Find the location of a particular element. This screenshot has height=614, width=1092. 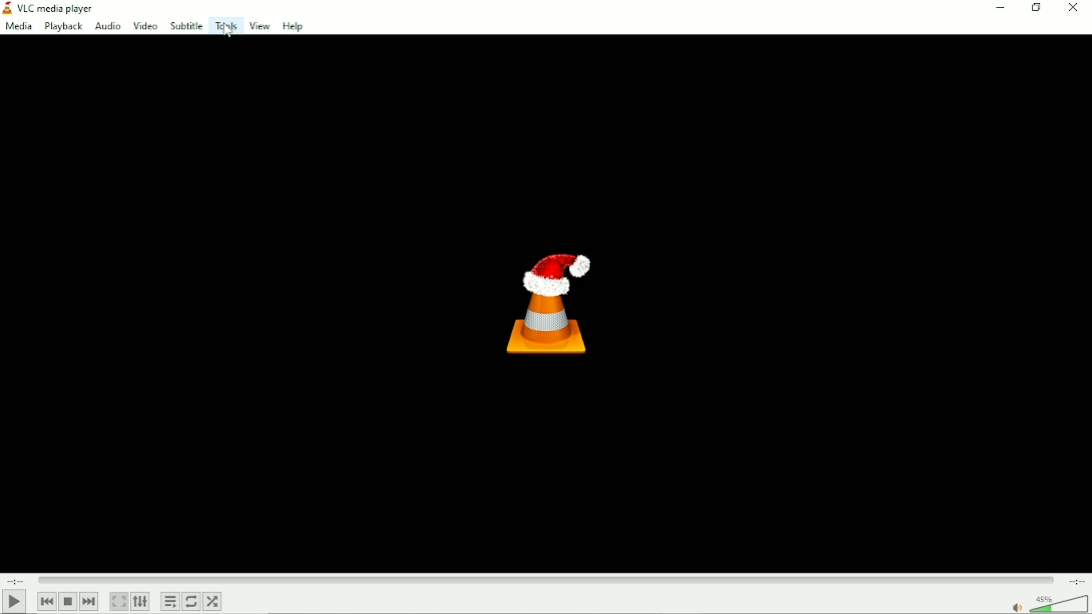

Show extended settings is located at coordinates (141, 602).